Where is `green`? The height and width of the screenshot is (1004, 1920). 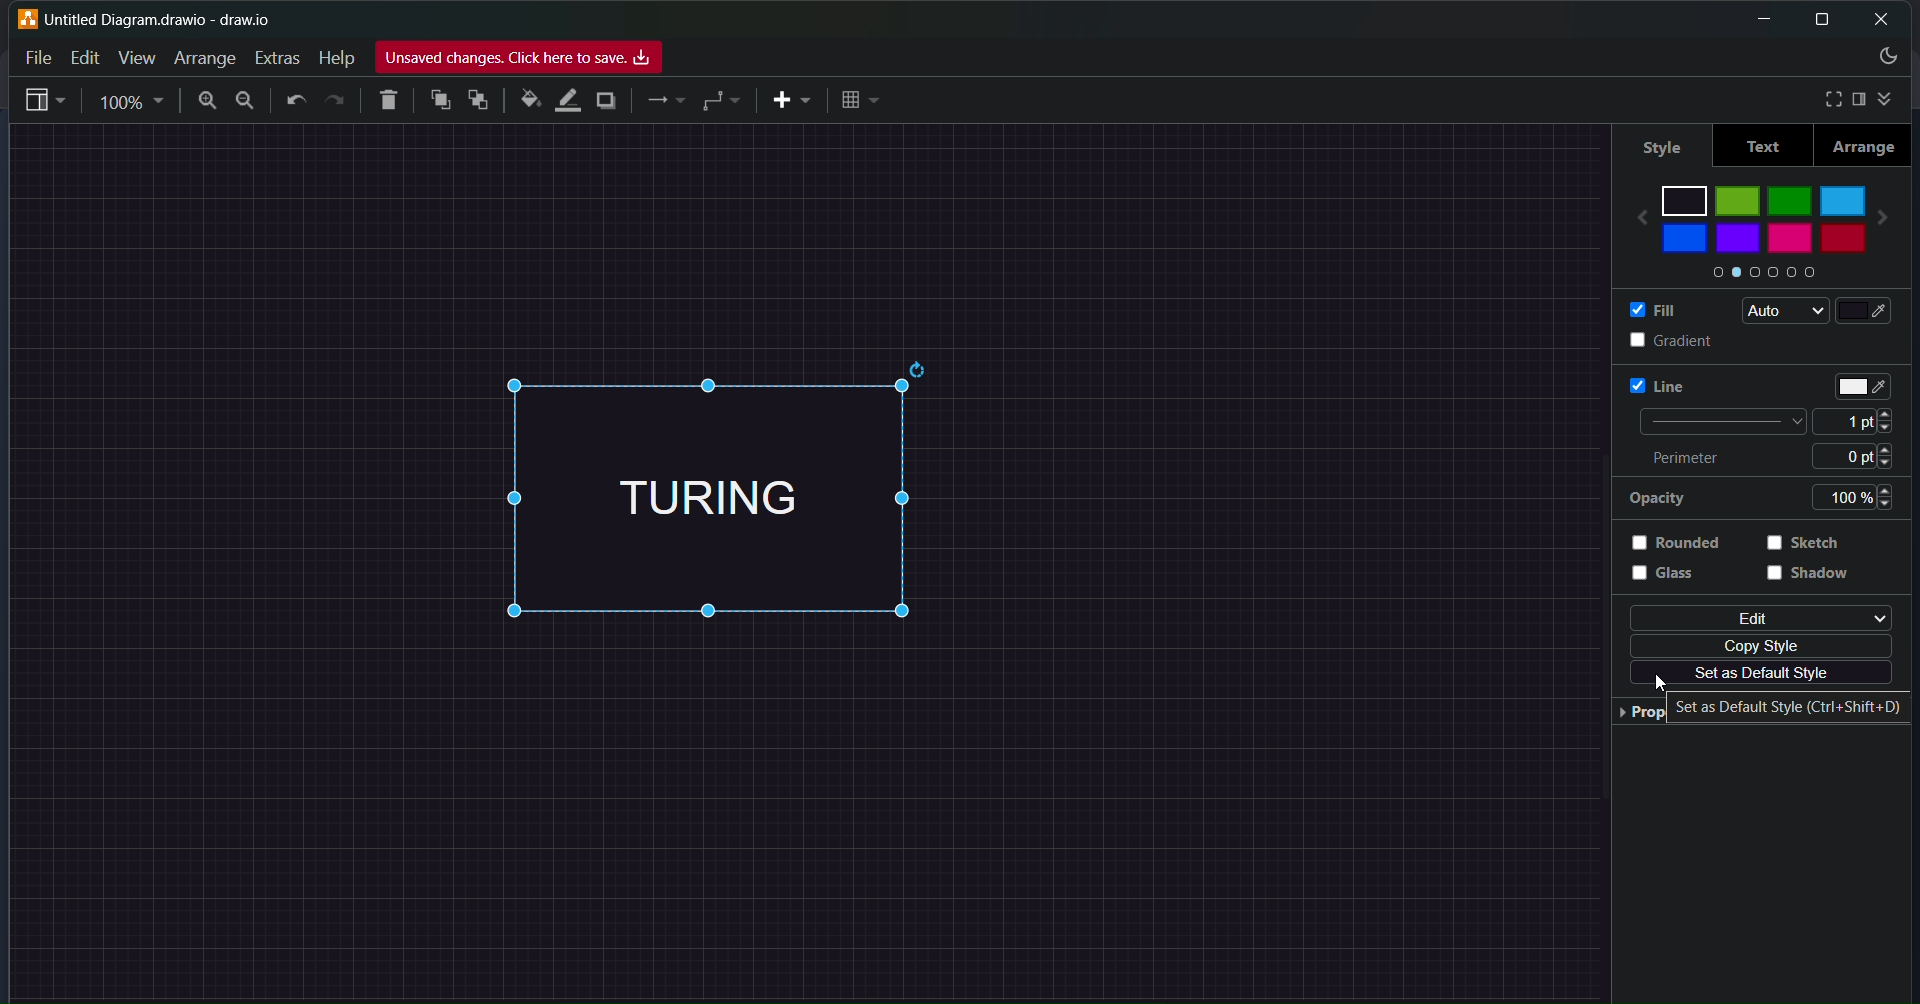
green is located at coordinates (1790, 197).